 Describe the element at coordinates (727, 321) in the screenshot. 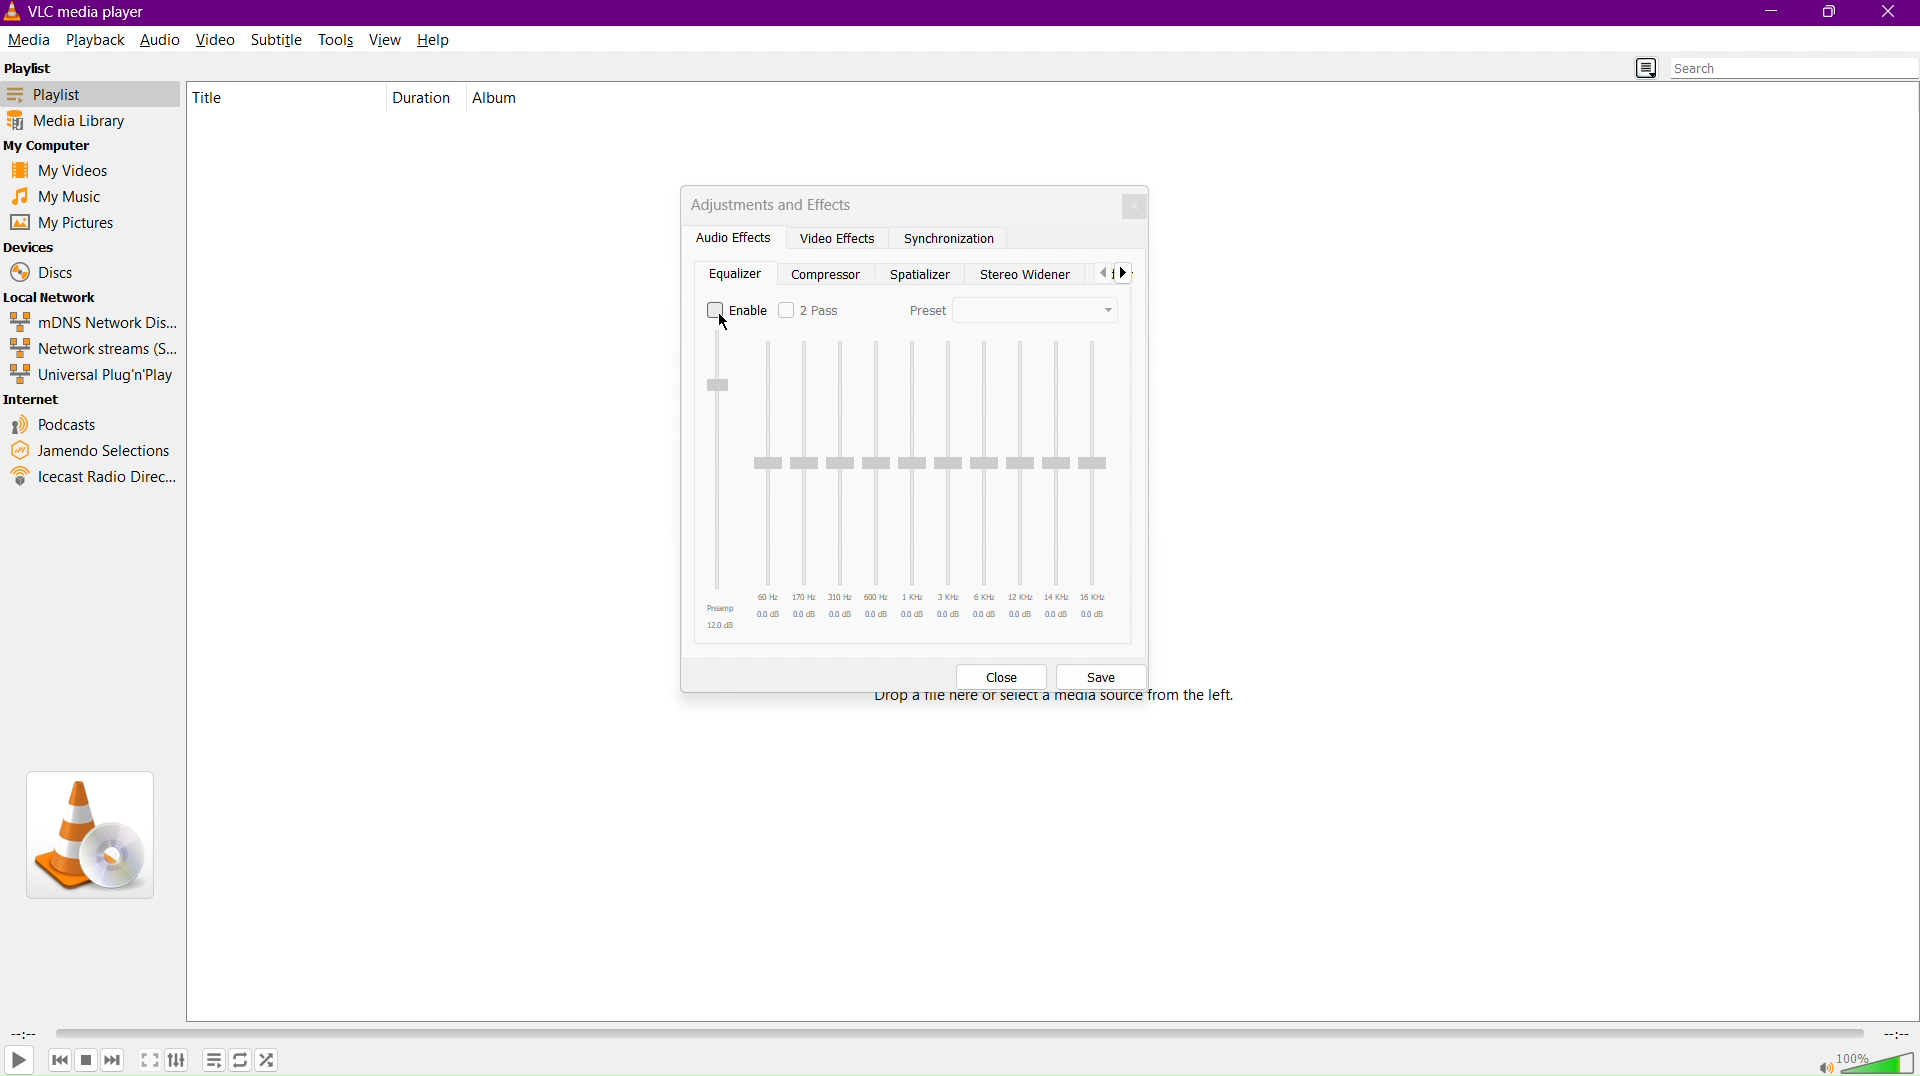

I see `Cursor at Enable` at that location.